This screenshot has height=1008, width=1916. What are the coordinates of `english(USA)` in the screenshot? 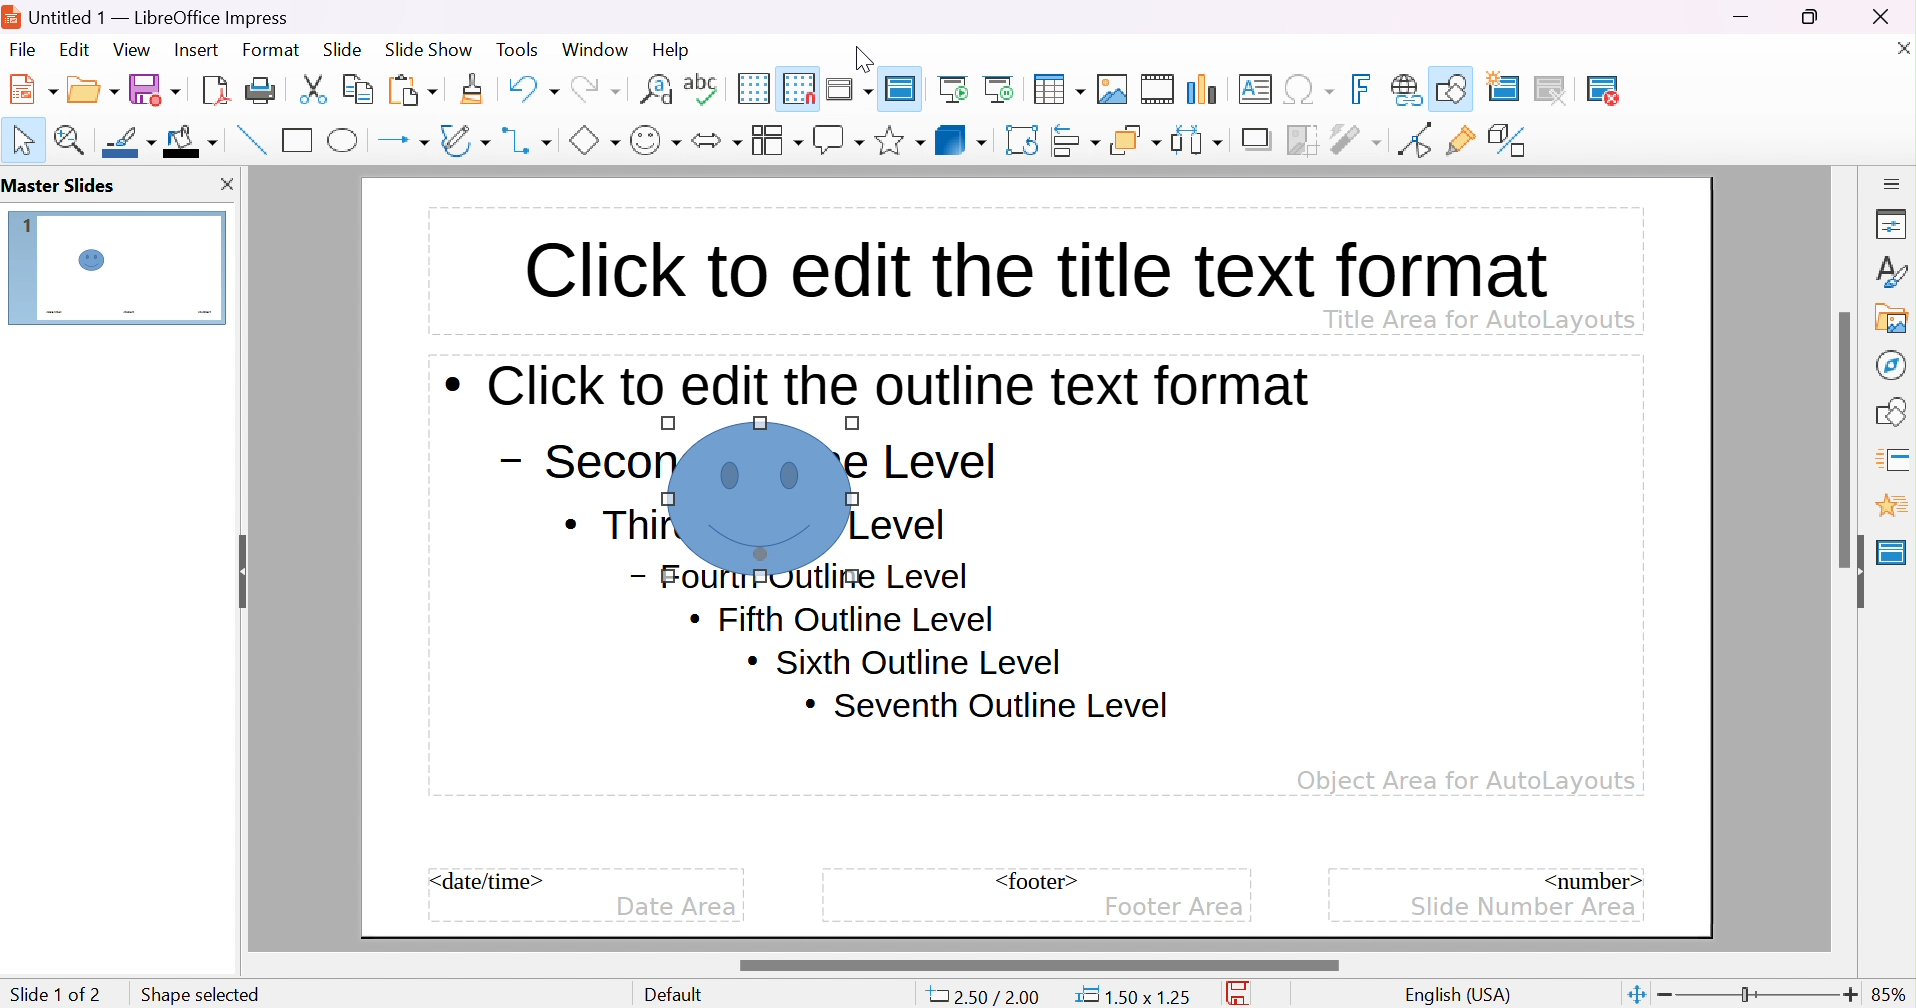 It's located at (1459, 995).